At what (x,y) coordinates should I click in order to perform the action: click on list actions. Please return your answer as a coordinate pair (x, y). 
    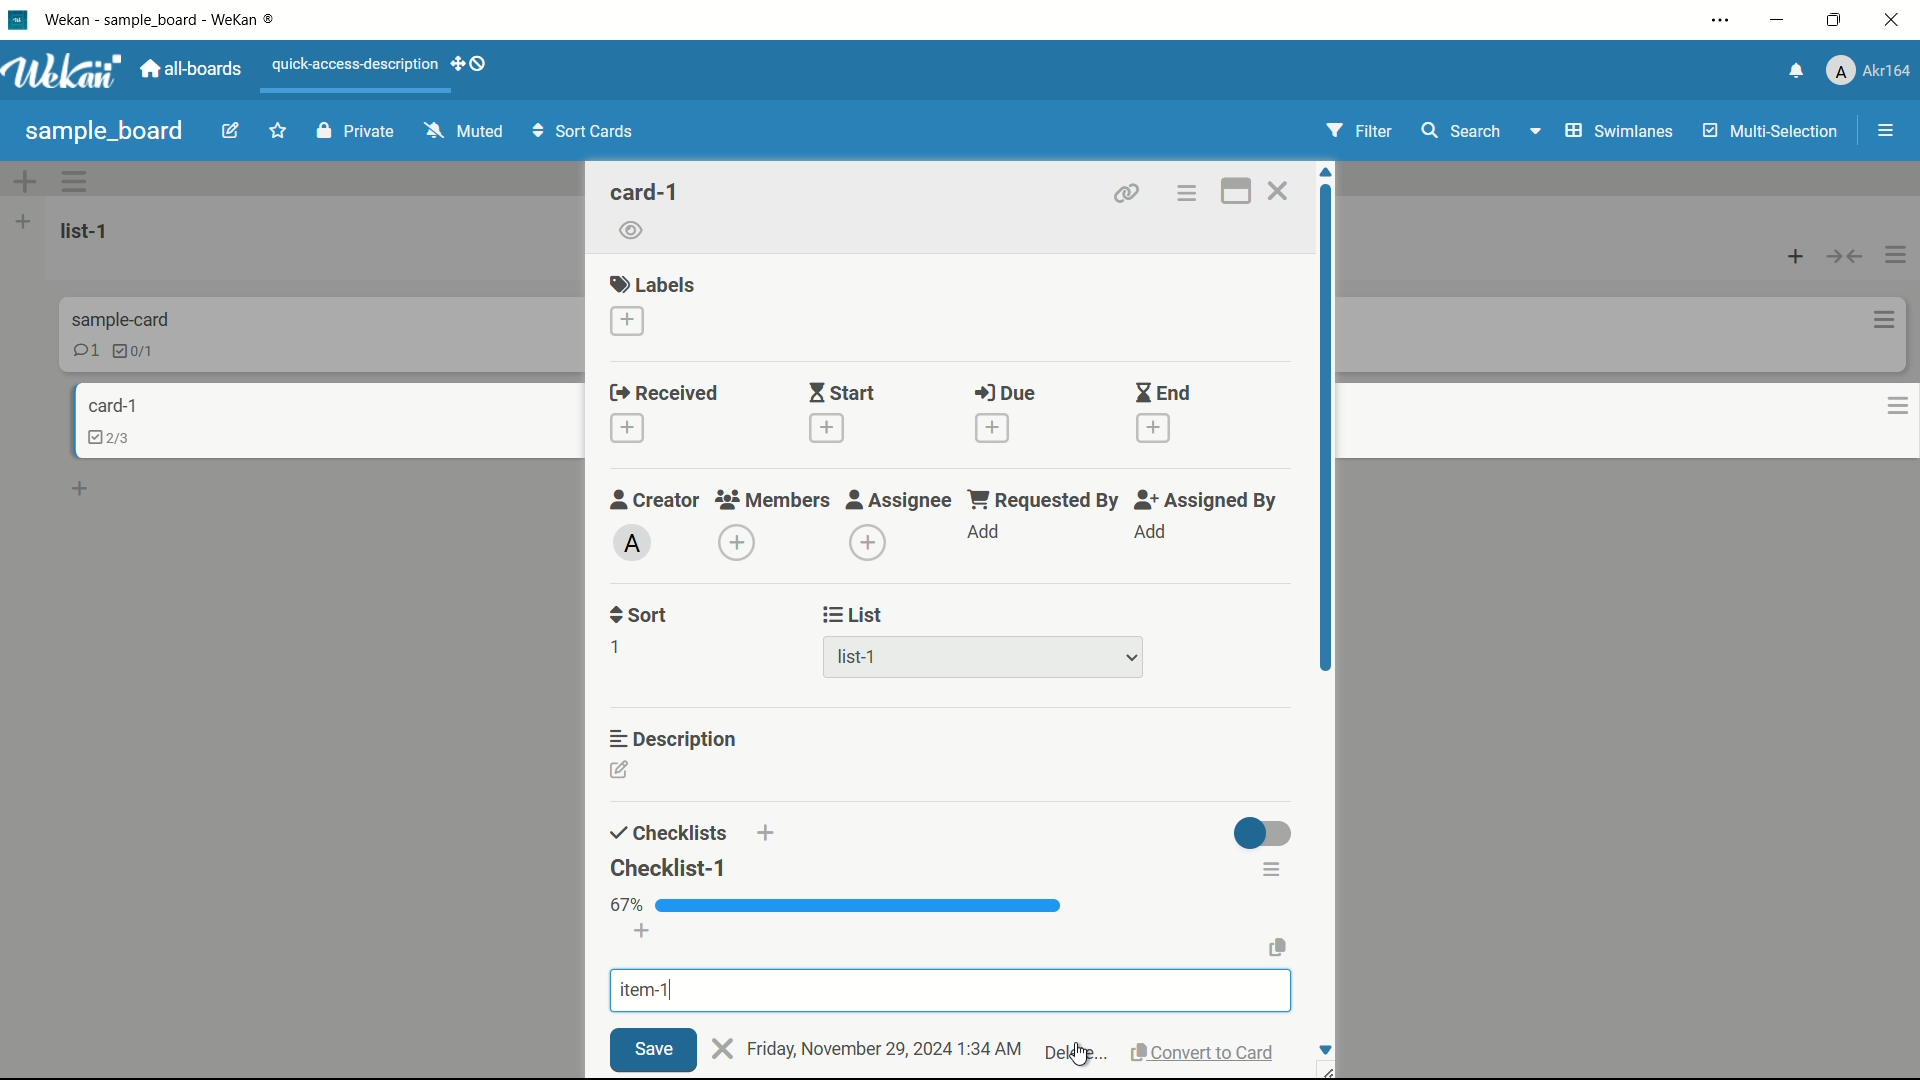
    Looking at the image, I should click on (1895, 254).